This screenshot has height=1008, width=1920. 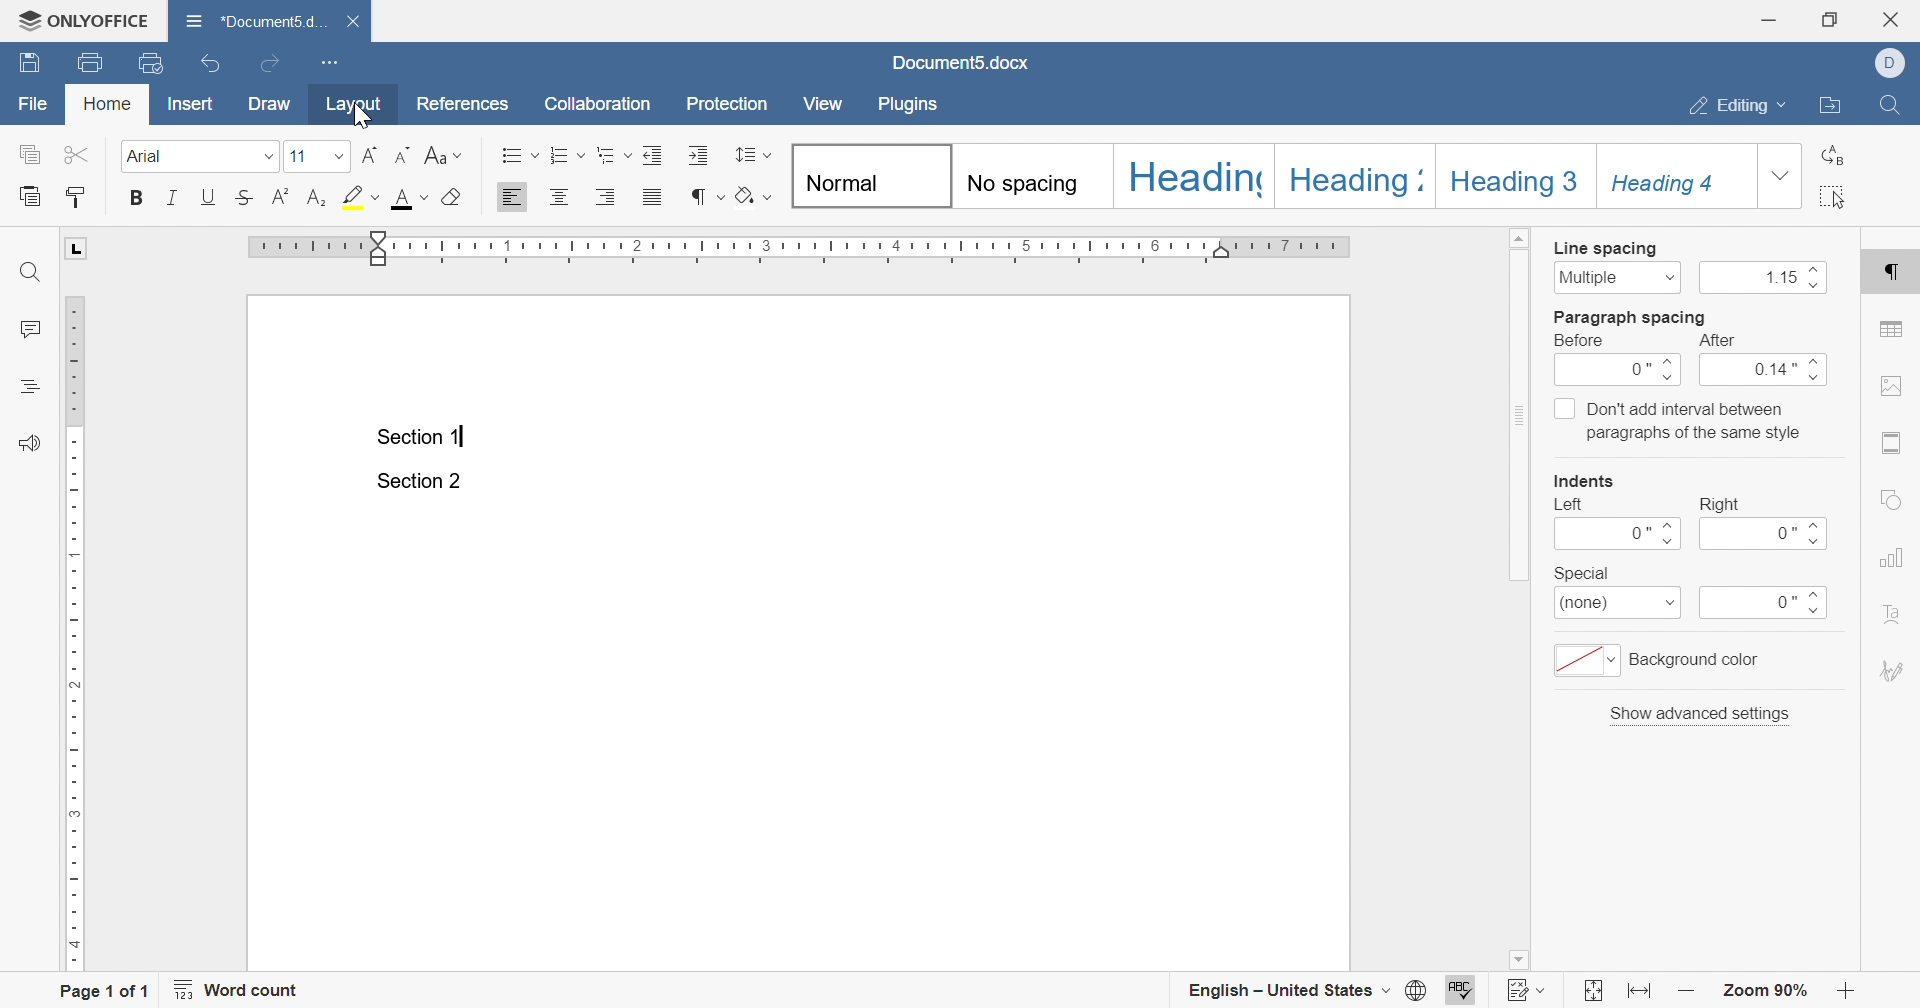 What do you see at coordinates (241, 989) in the screenshot?
I see `word count` at bounding box center [241, 989].